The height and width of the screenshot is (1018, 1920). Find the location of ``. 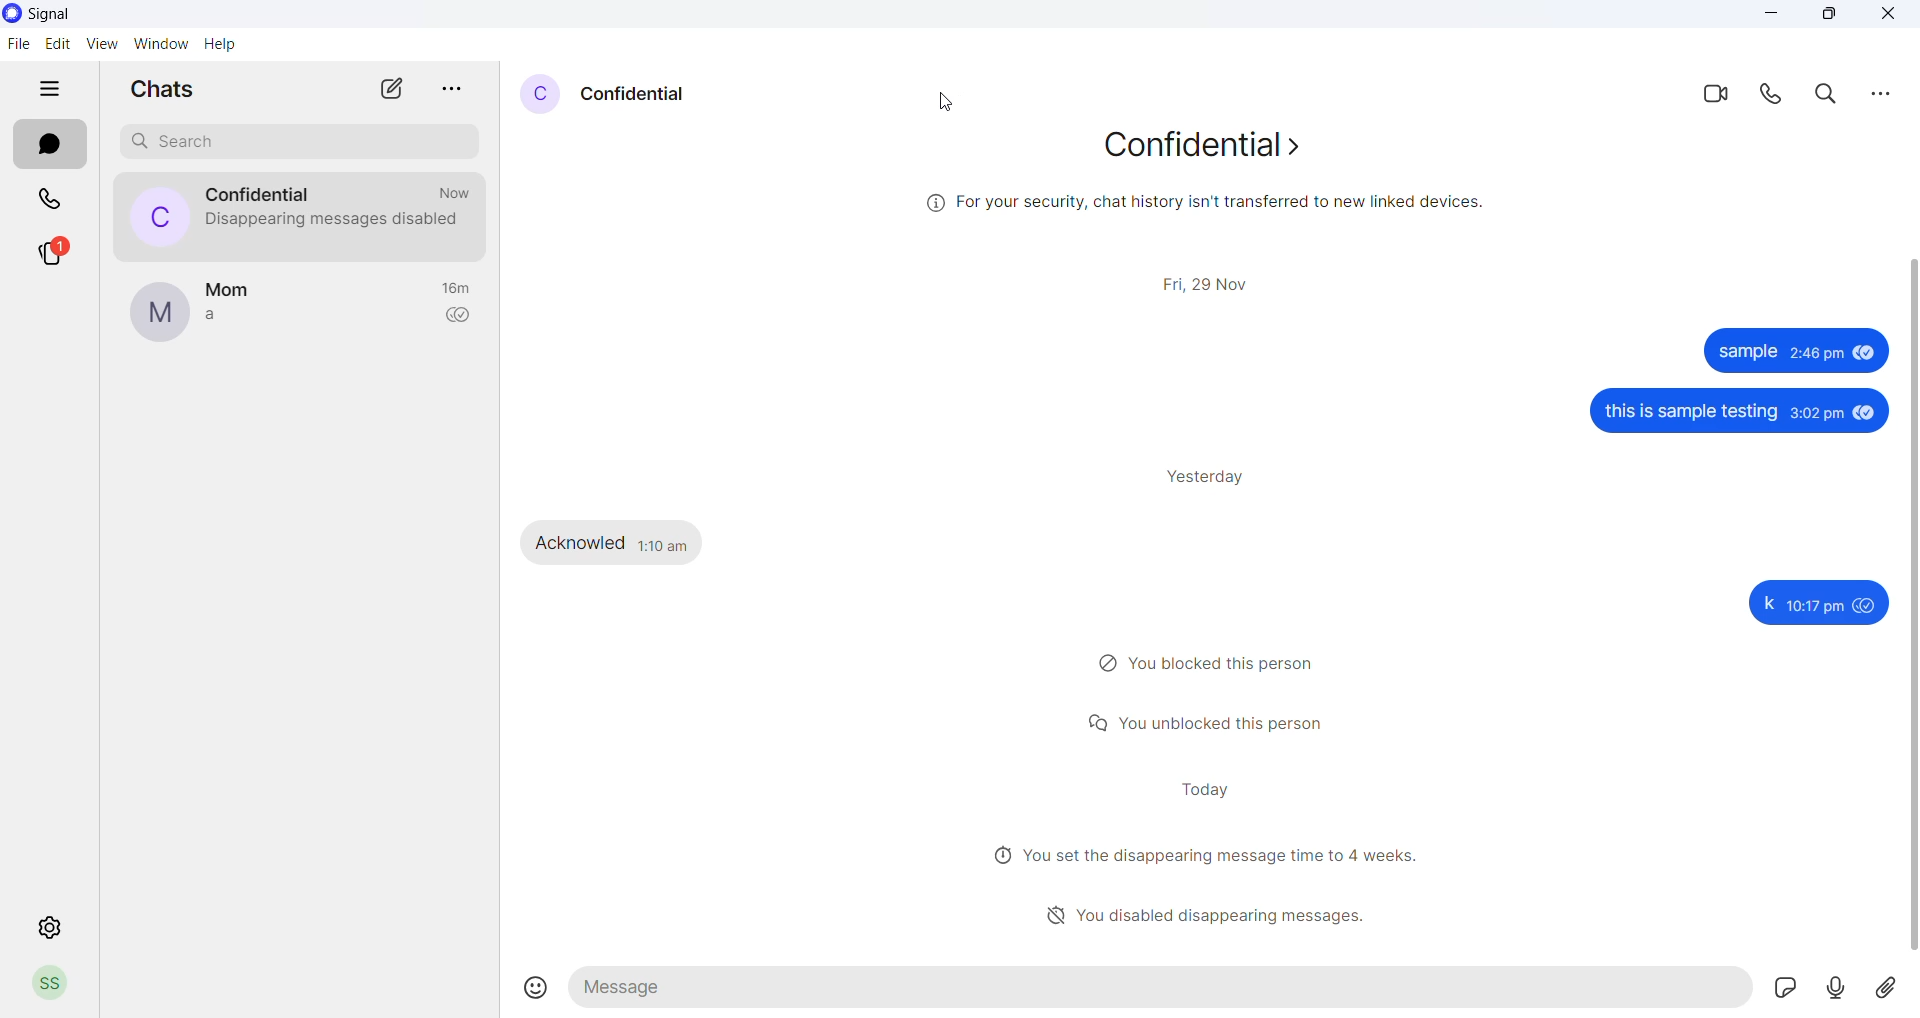

 is located at coordinates (1908, 597).